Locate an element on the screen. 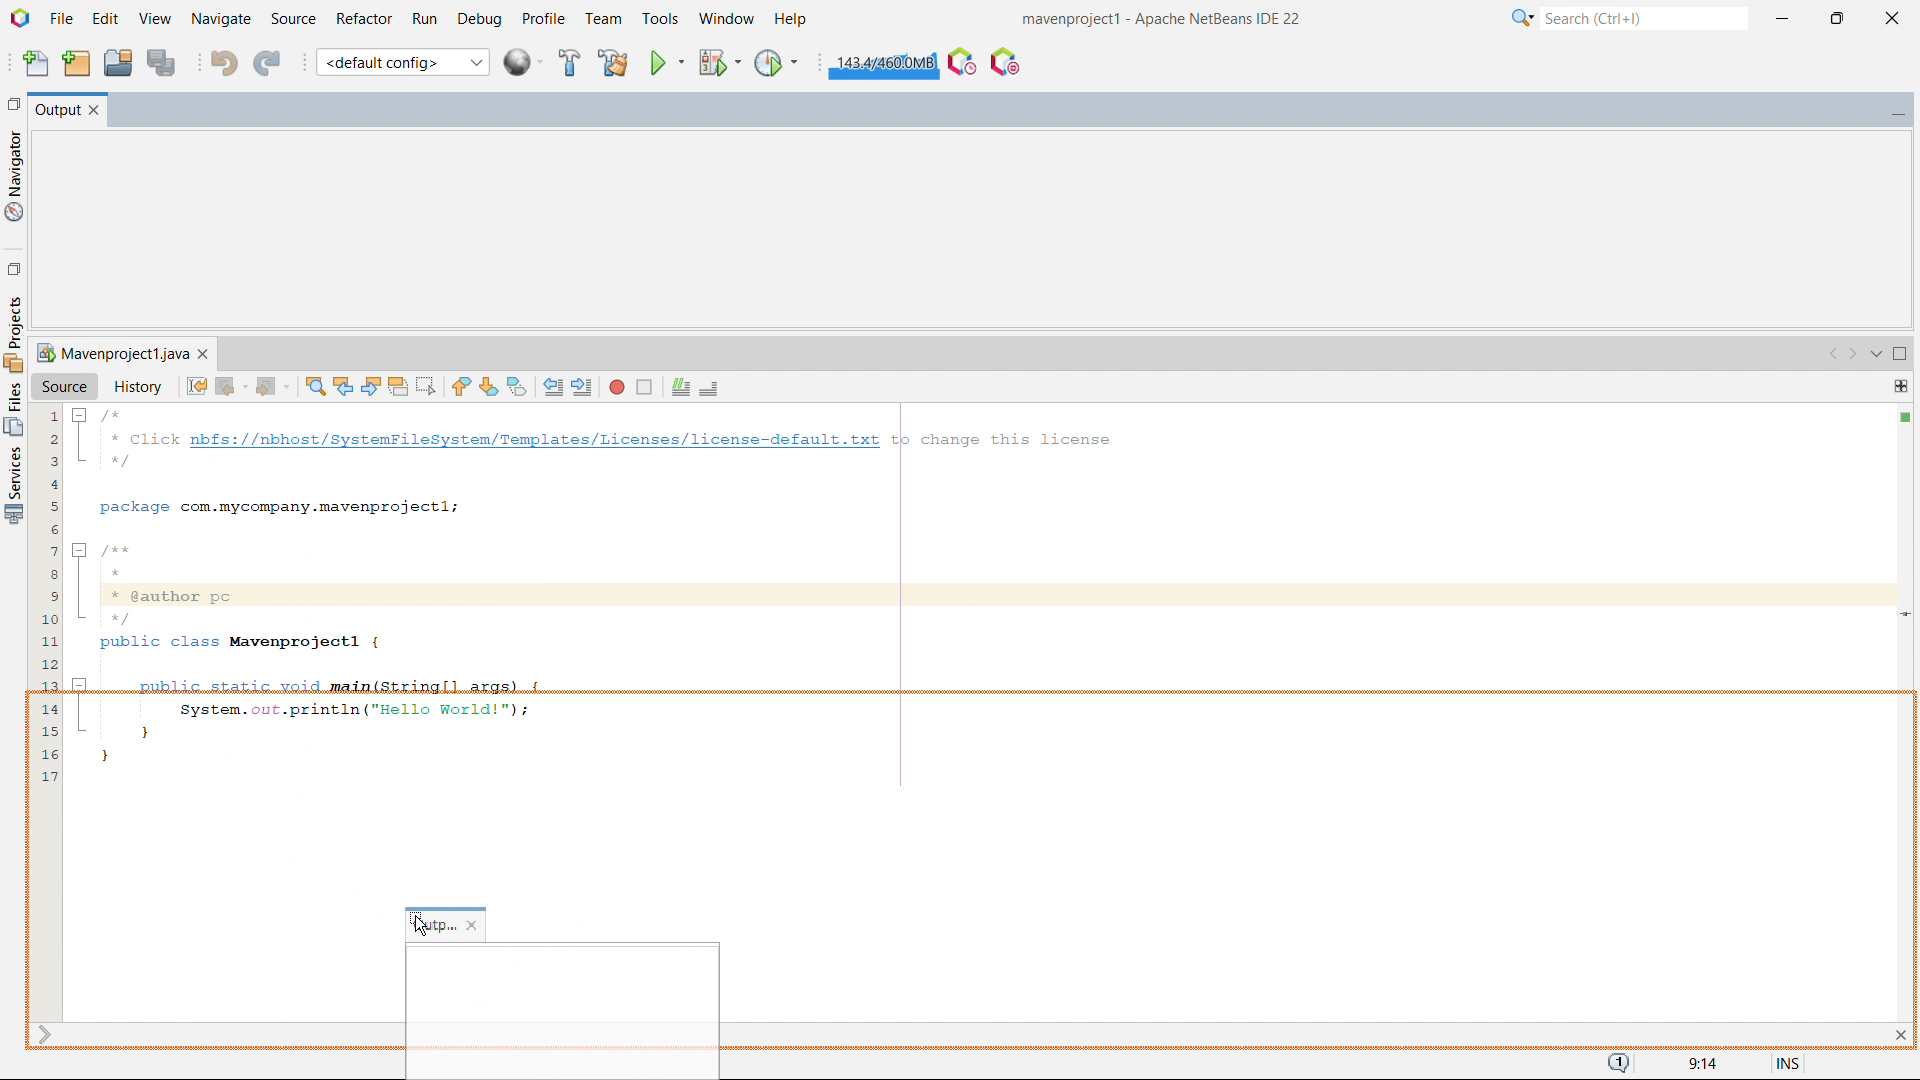 This screenshot has height=1080, width=1920. previous bookmark is located at coordinates (460, 386).